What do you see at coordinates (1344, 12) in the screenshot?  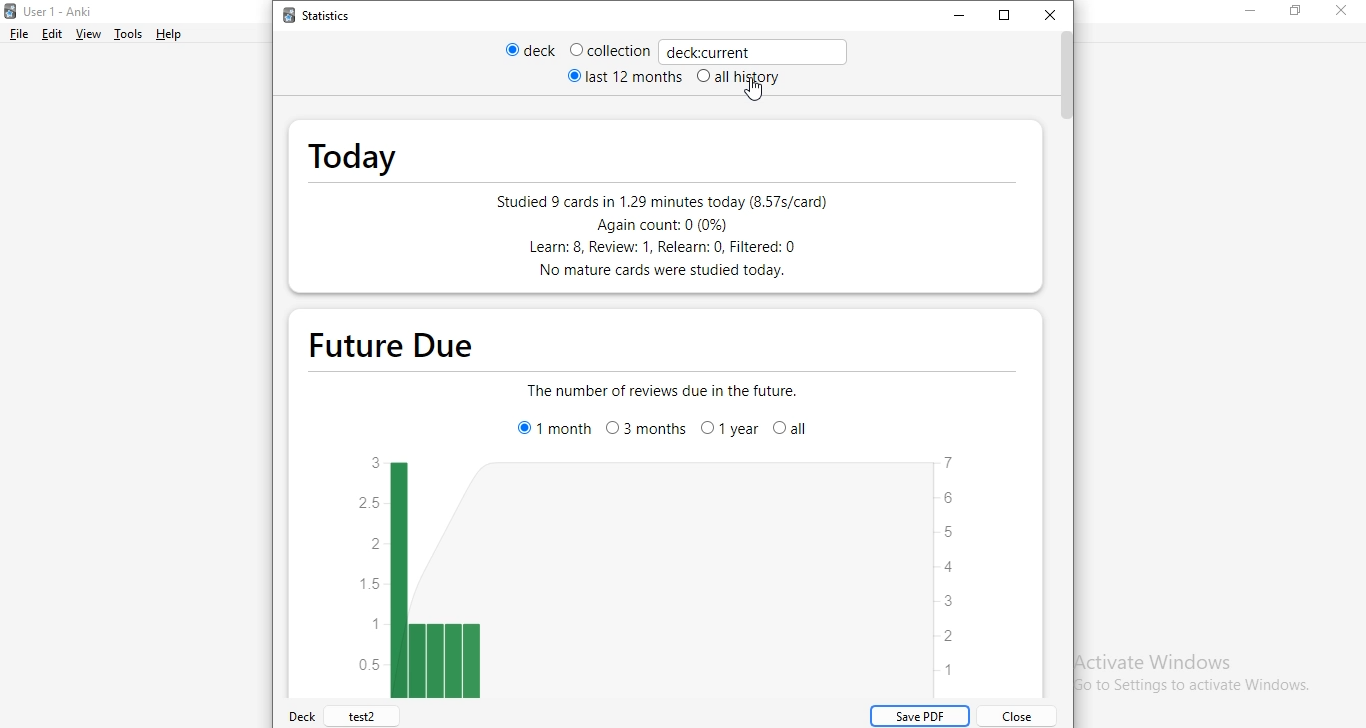 I see `close` at bounding box center [1344, 12].